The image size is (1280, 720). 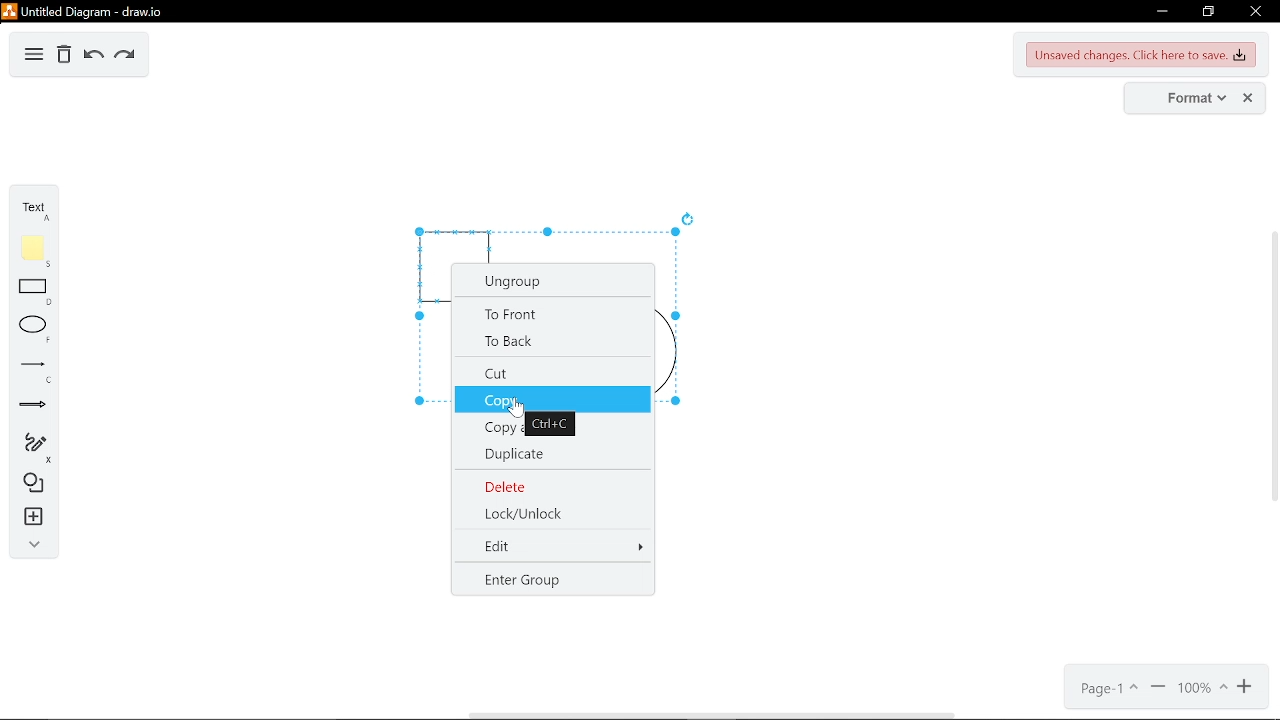 I want to click on note, so click(x=33, y=250).